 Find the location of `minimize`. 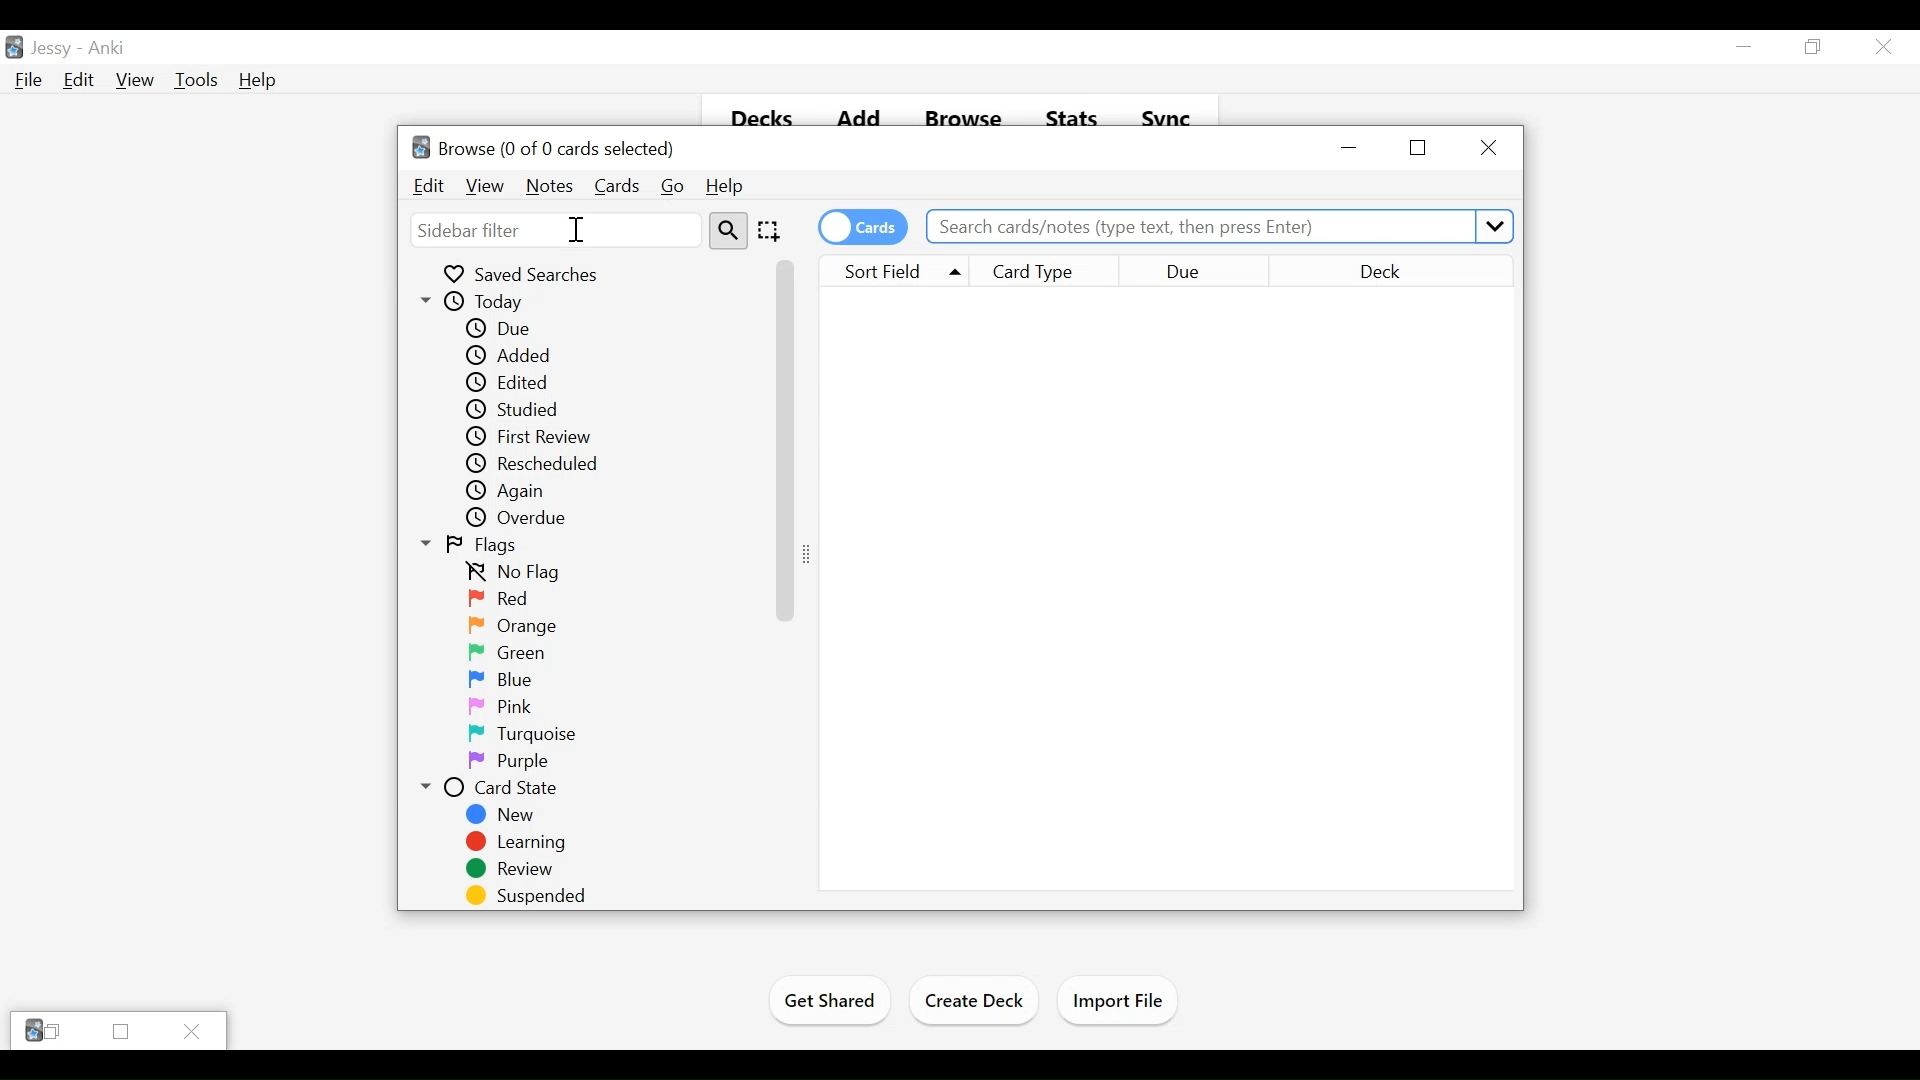

minimize is located at coordinates (1351, 149).